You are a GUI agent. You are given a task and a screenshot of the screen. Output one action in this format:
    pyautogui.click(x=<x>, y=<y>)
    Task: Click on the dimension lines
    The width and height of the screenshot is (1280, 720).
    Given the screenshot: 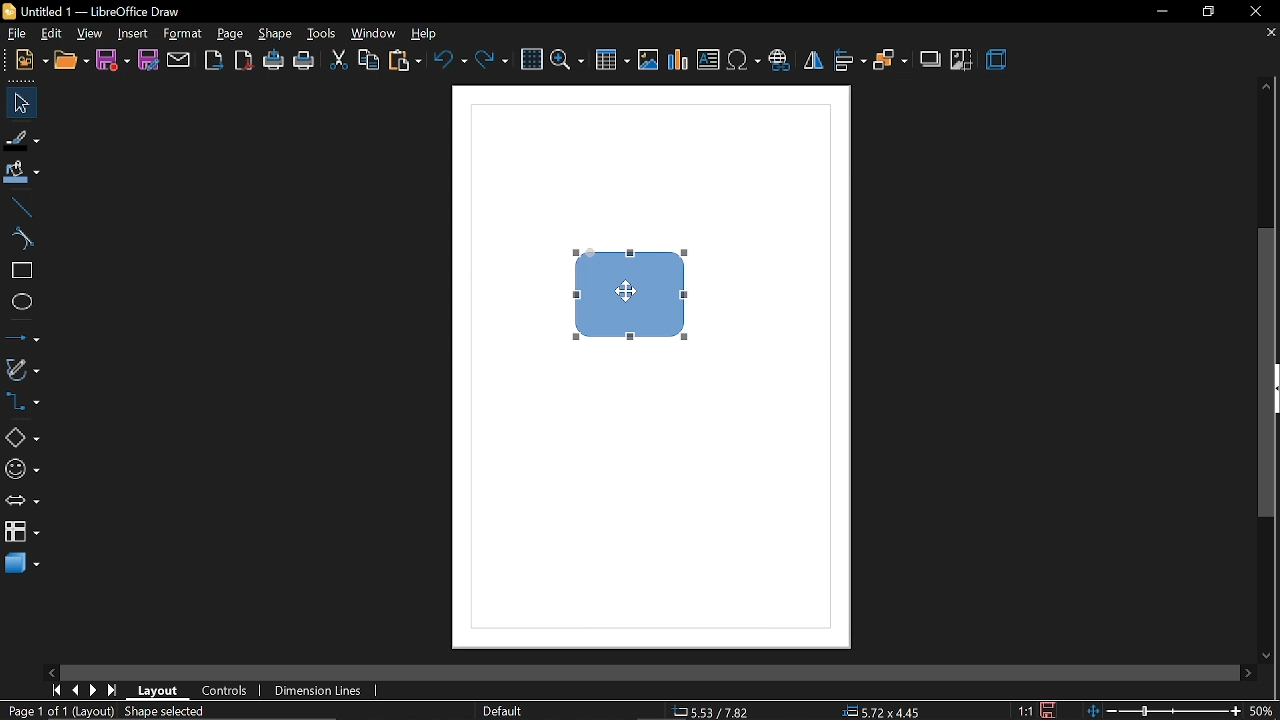 What is the action you would take?
    pyautogui.click(x=321, y=691)
    